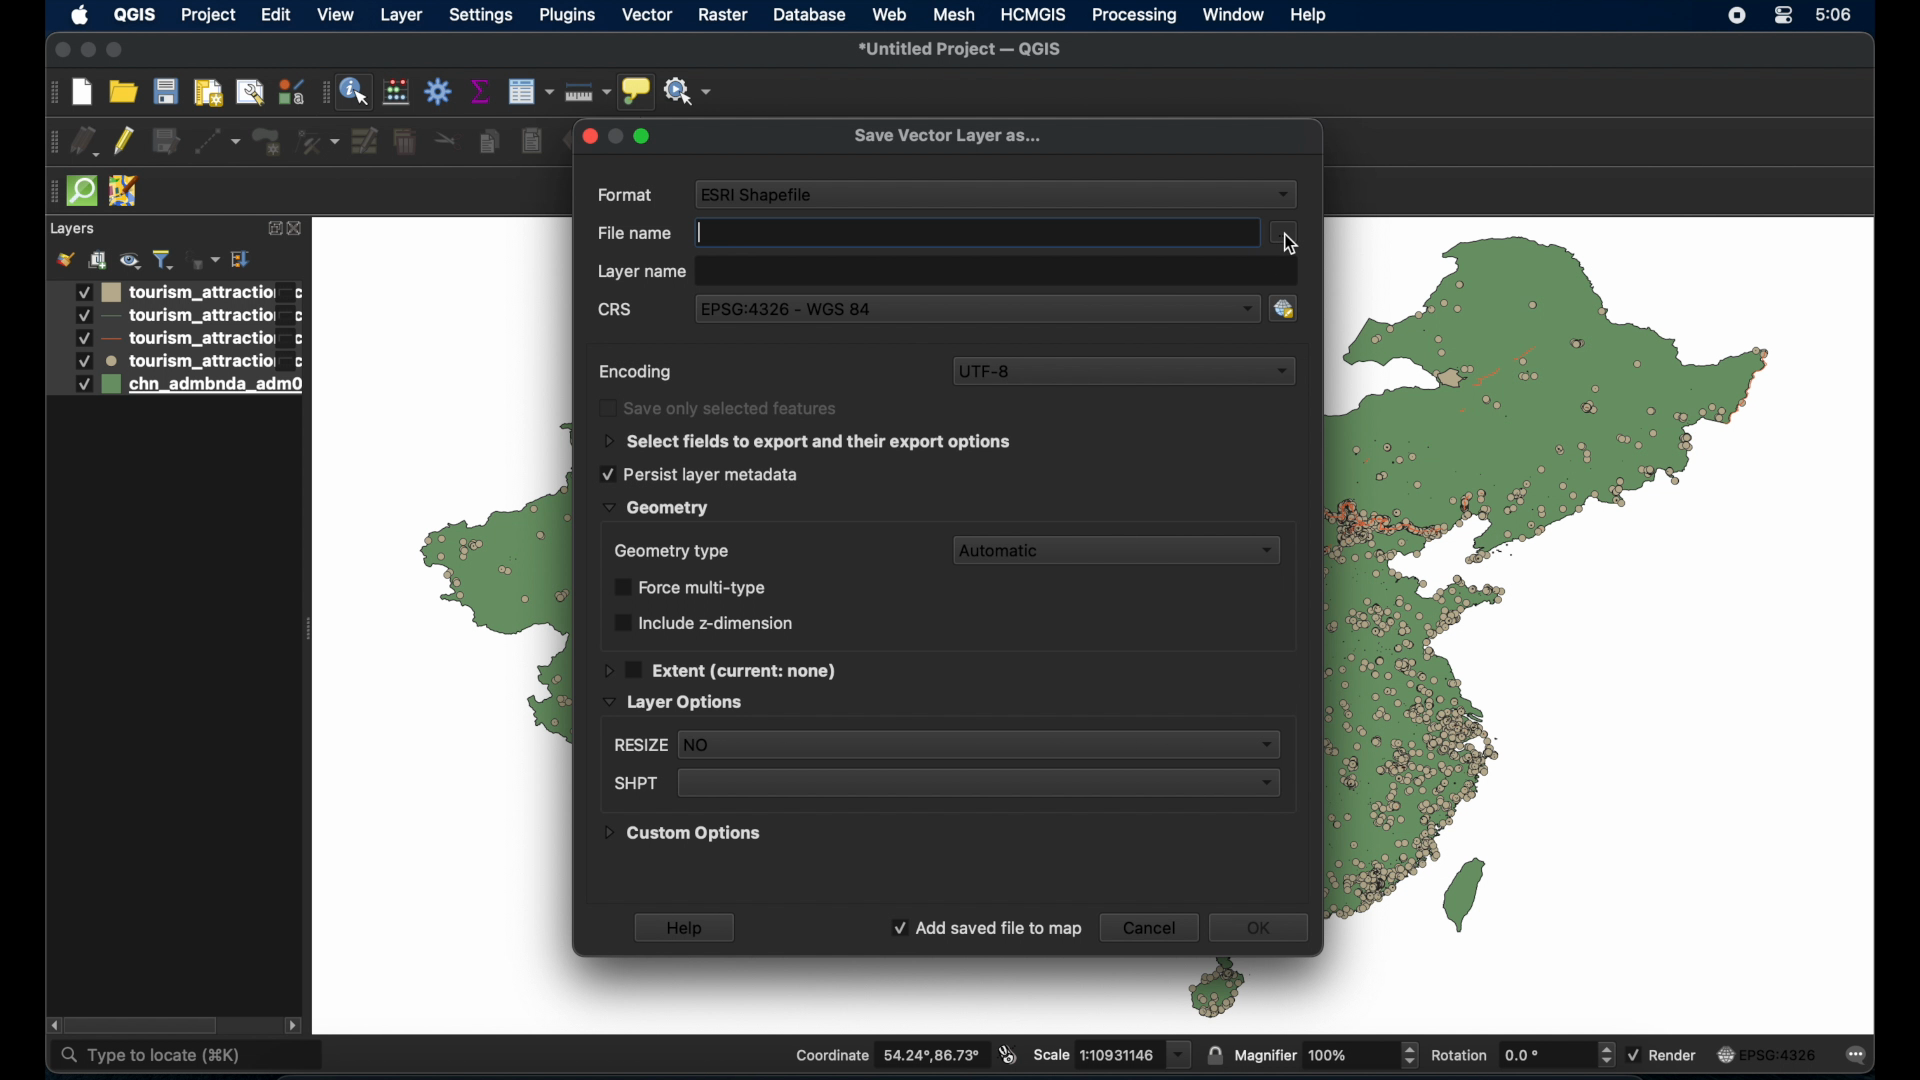 The width and height of the screenshot is (1920, 1080). Describe the element at coordinates (188, 1055) in the screenshot. I see `type to locate` at that location.